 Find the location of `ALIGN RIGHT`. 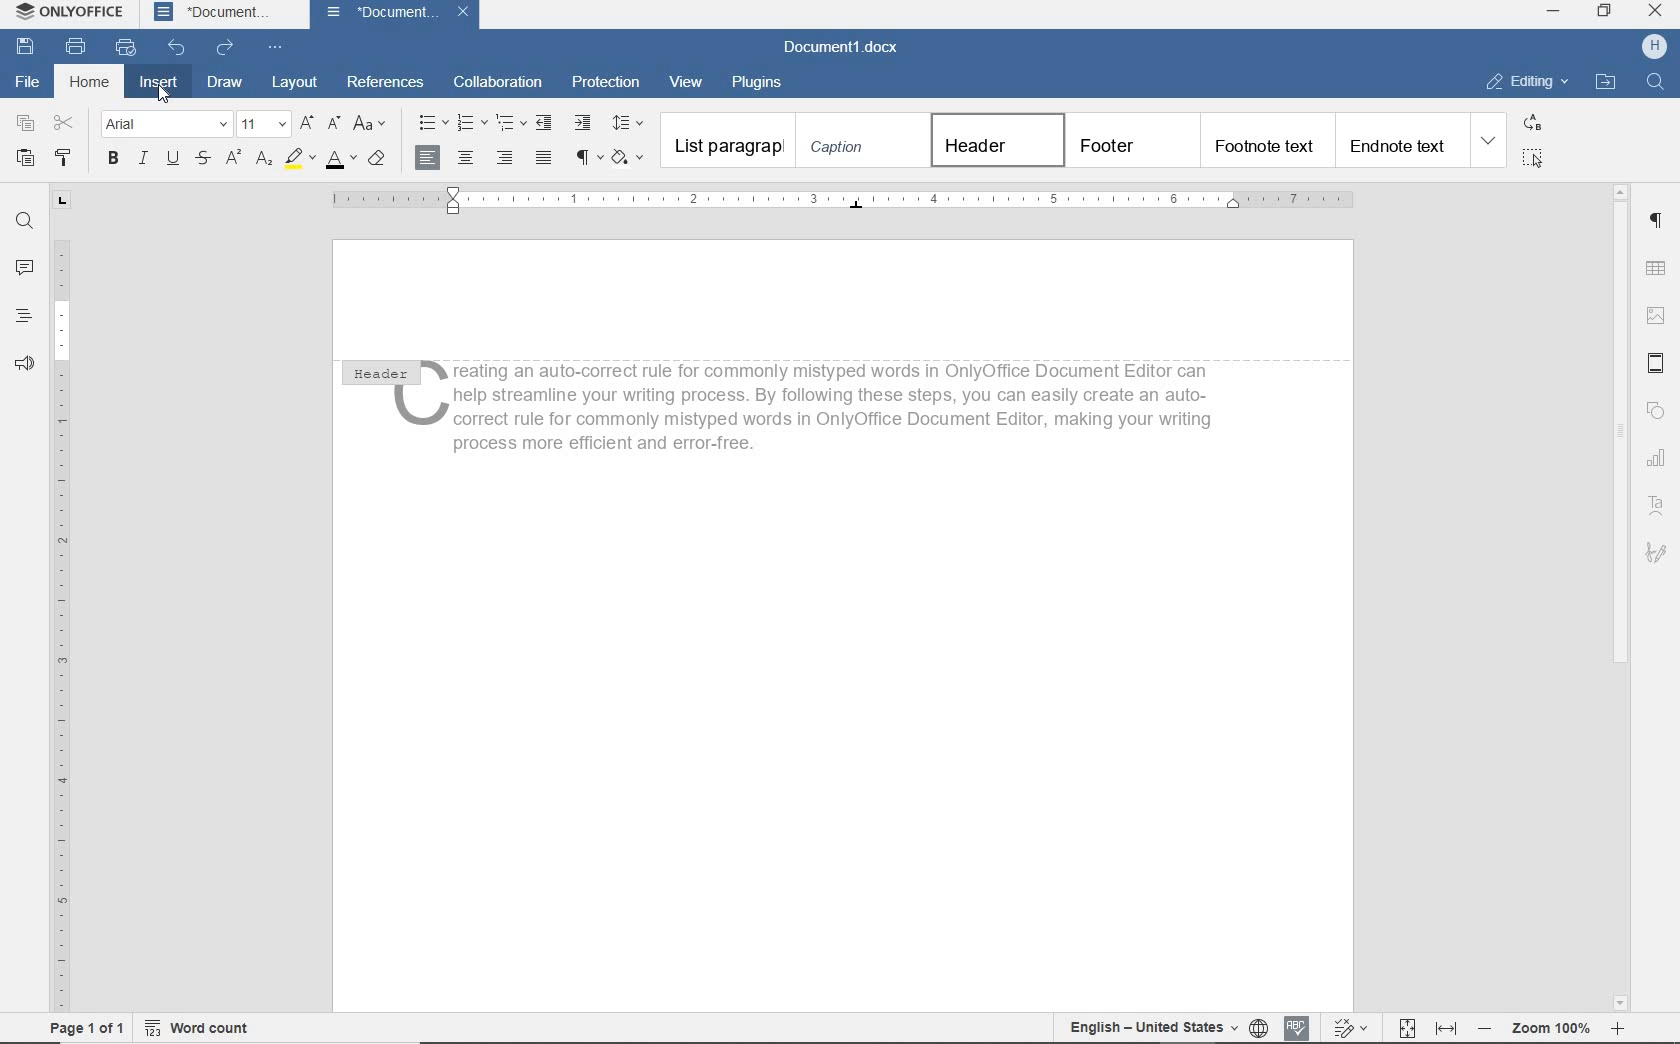

ALIGN RIGHT is located at coordinates (506, 157).